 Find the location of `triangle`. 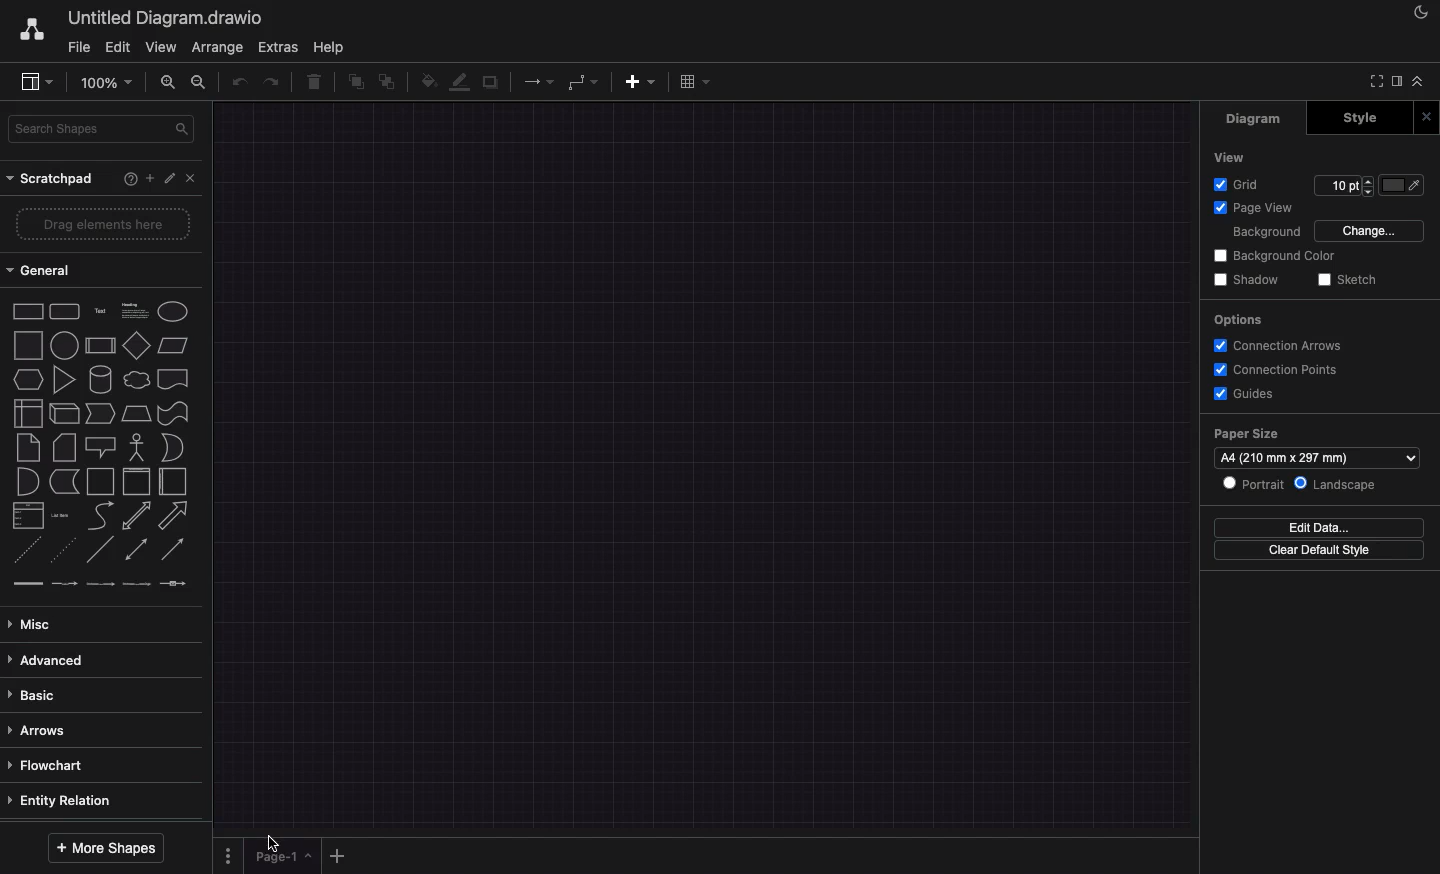

triangle is located at coordinates (63, 380).